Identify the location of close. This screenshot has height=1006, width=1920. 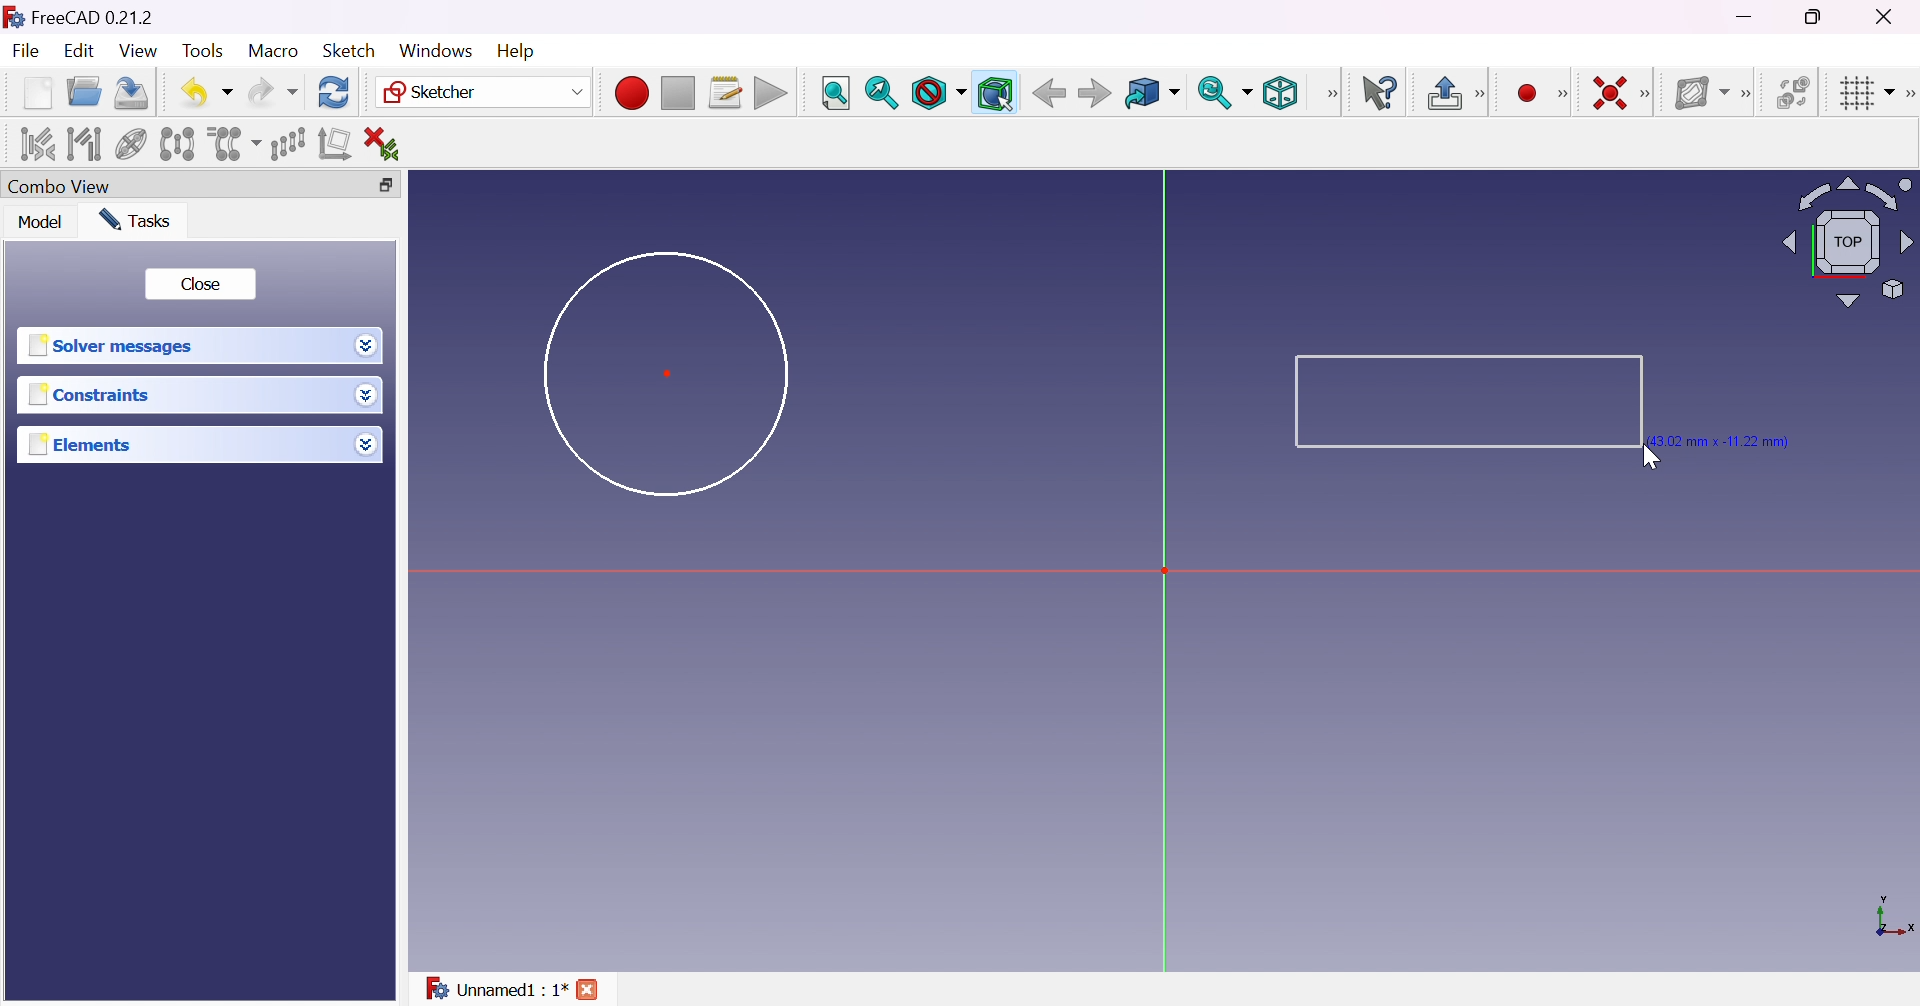
(591, 989).